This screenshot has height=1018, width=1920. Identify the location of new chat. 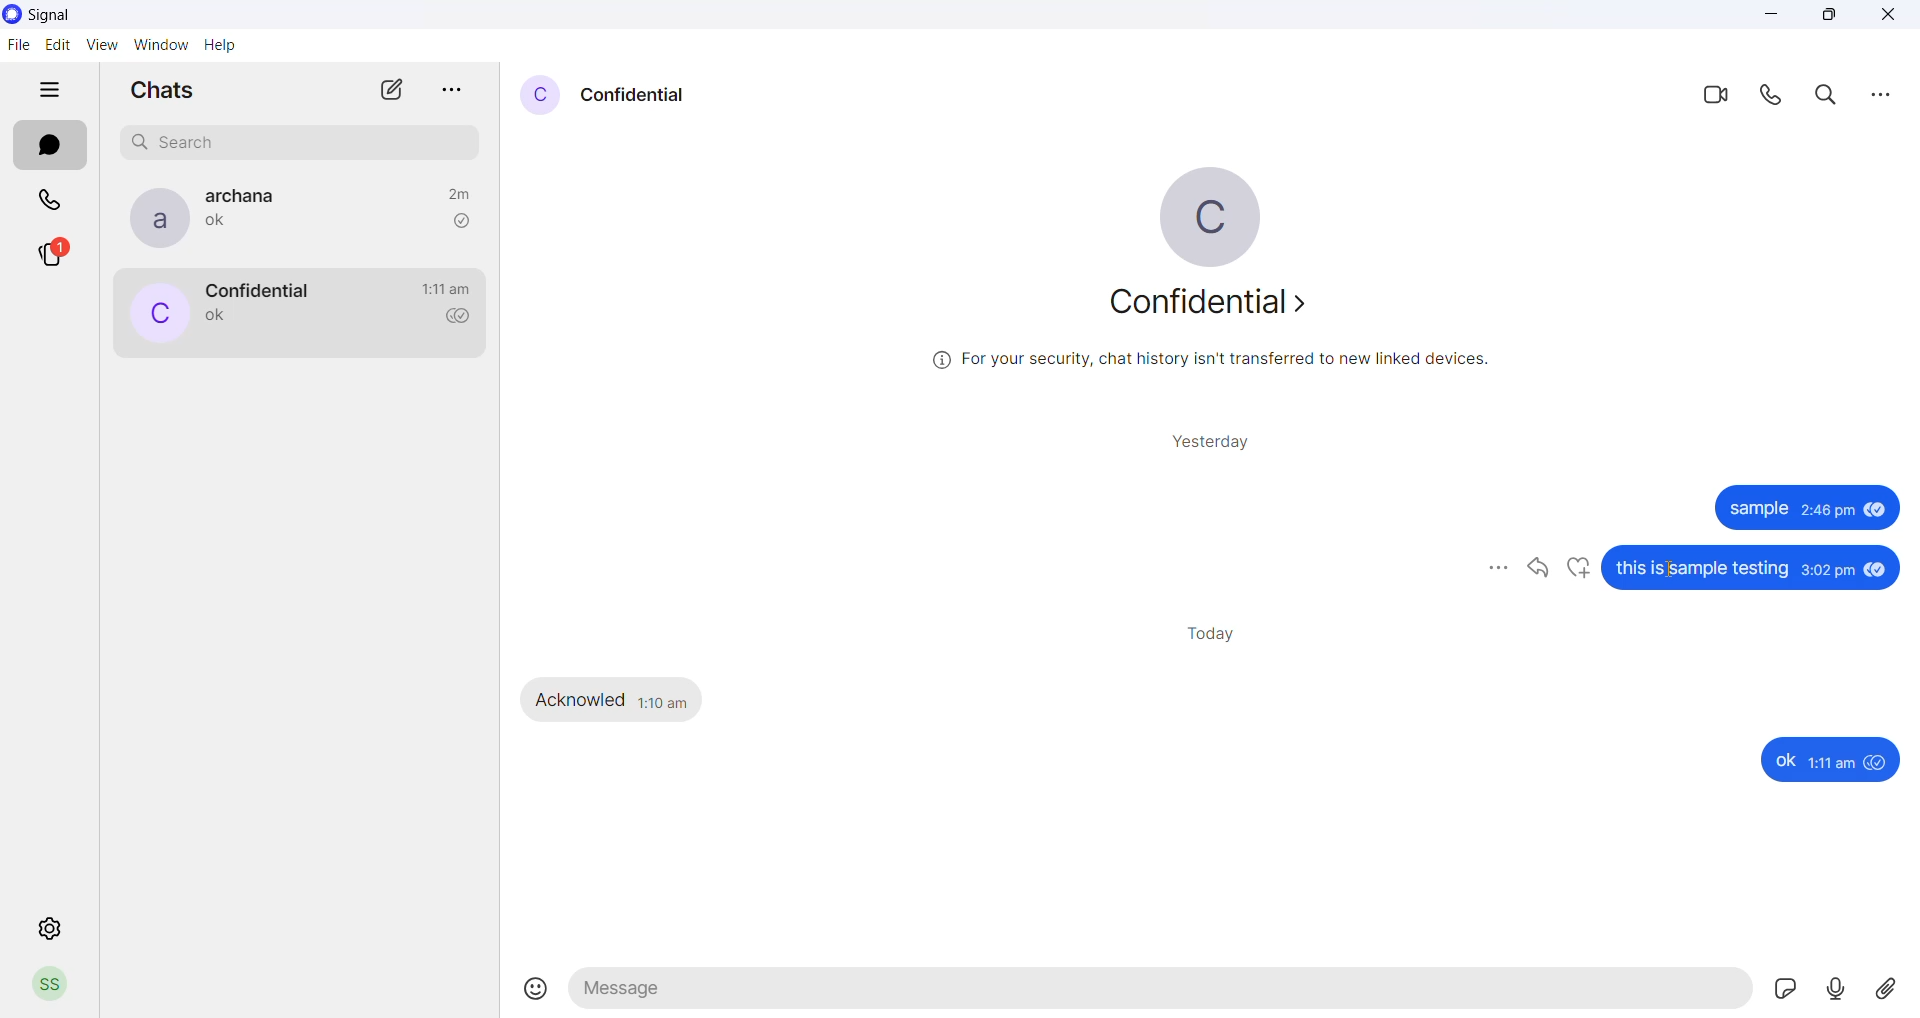
(392, 95).